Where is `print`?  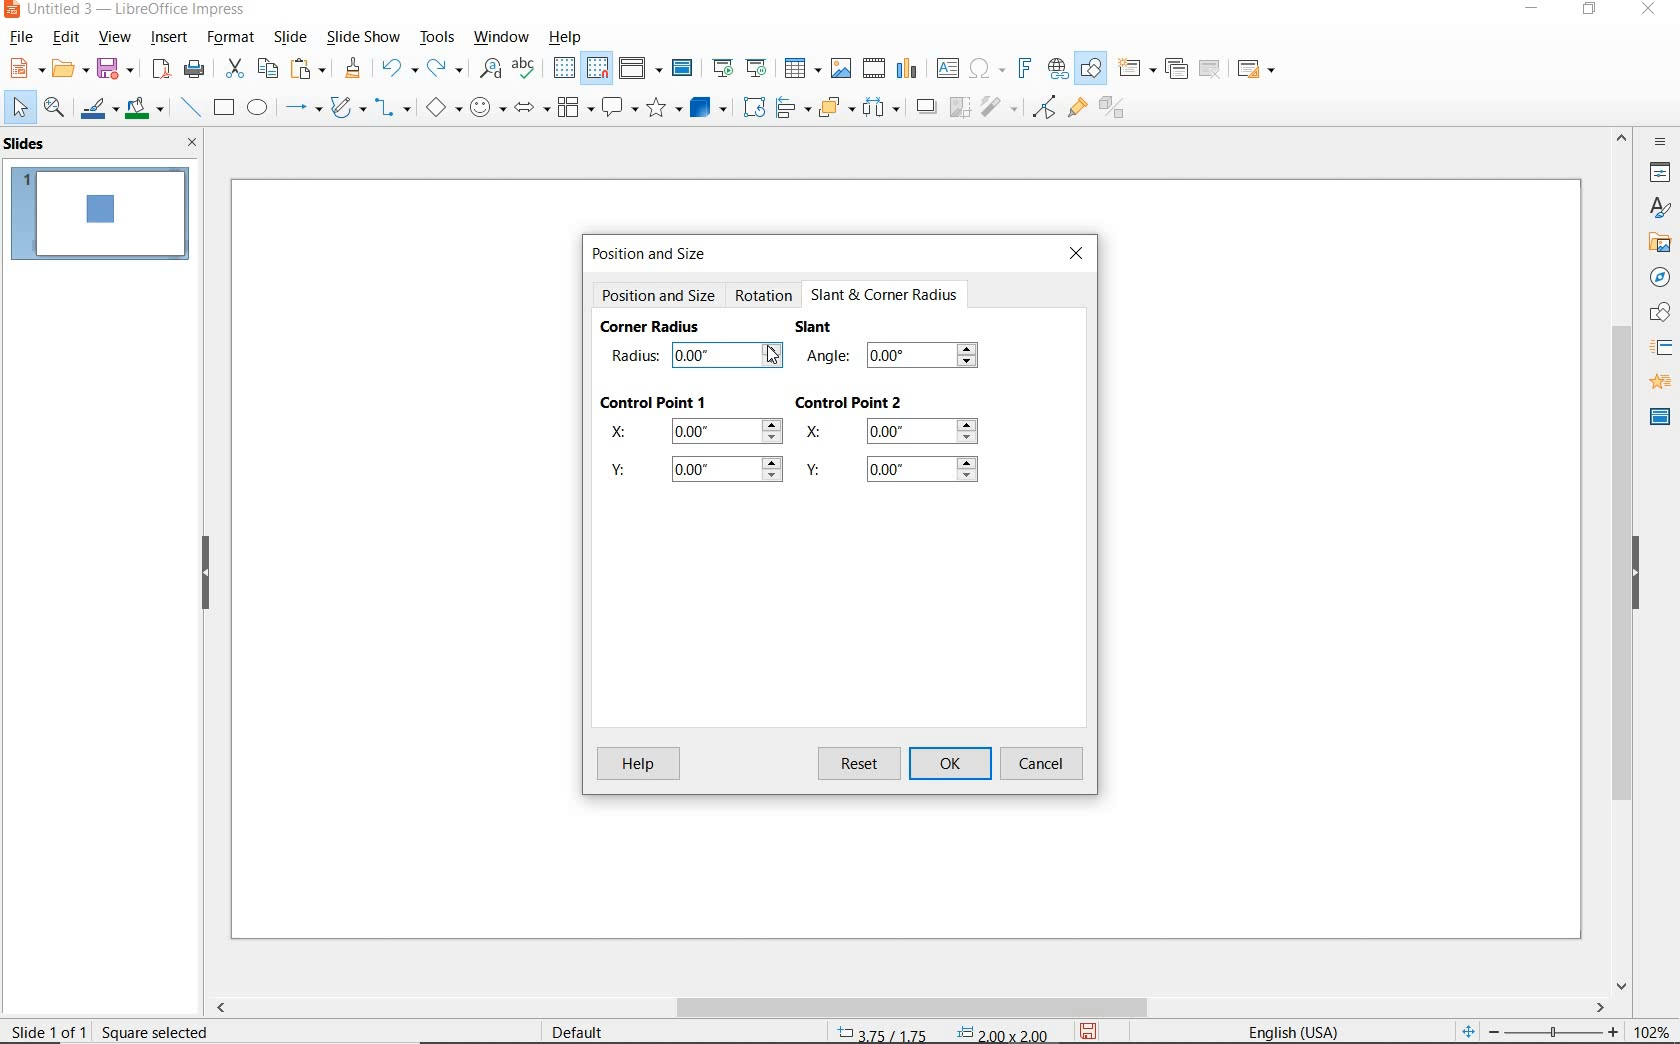 print is located at coordinates (196, 68).